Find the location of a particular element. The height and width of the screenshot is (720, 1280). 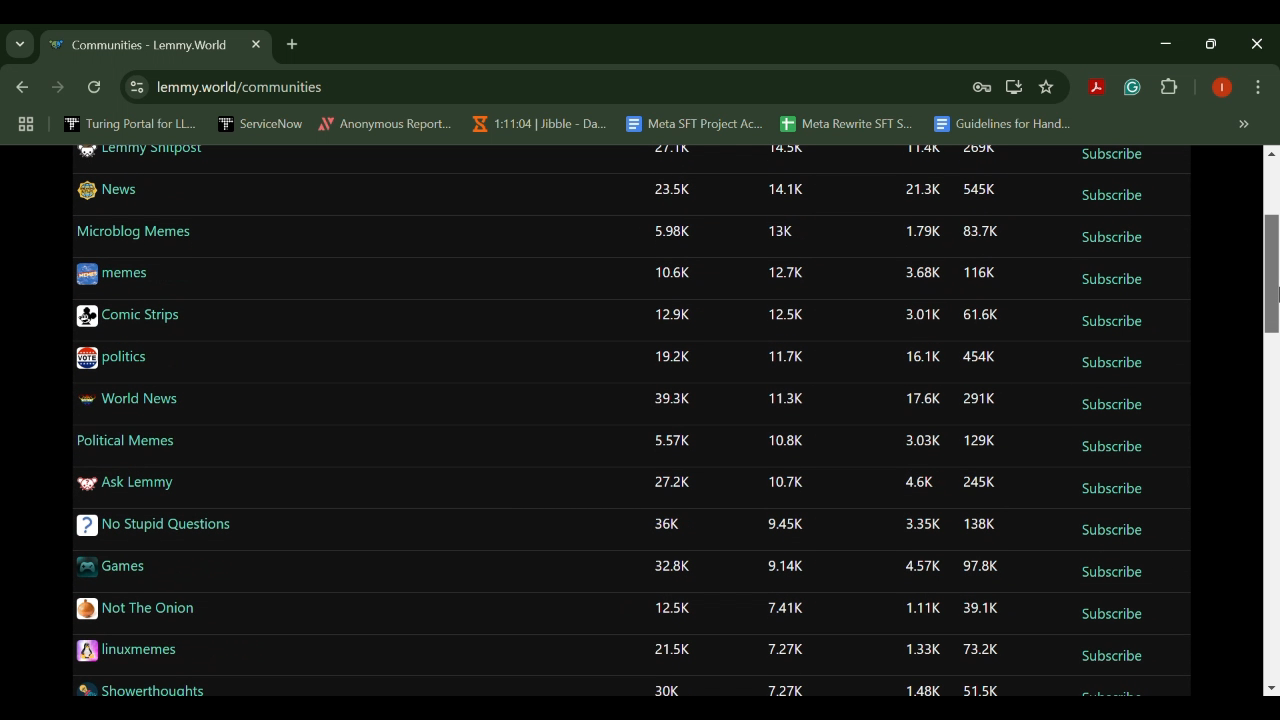

Hidden bookmarks is located at coordinates (1246, 125).